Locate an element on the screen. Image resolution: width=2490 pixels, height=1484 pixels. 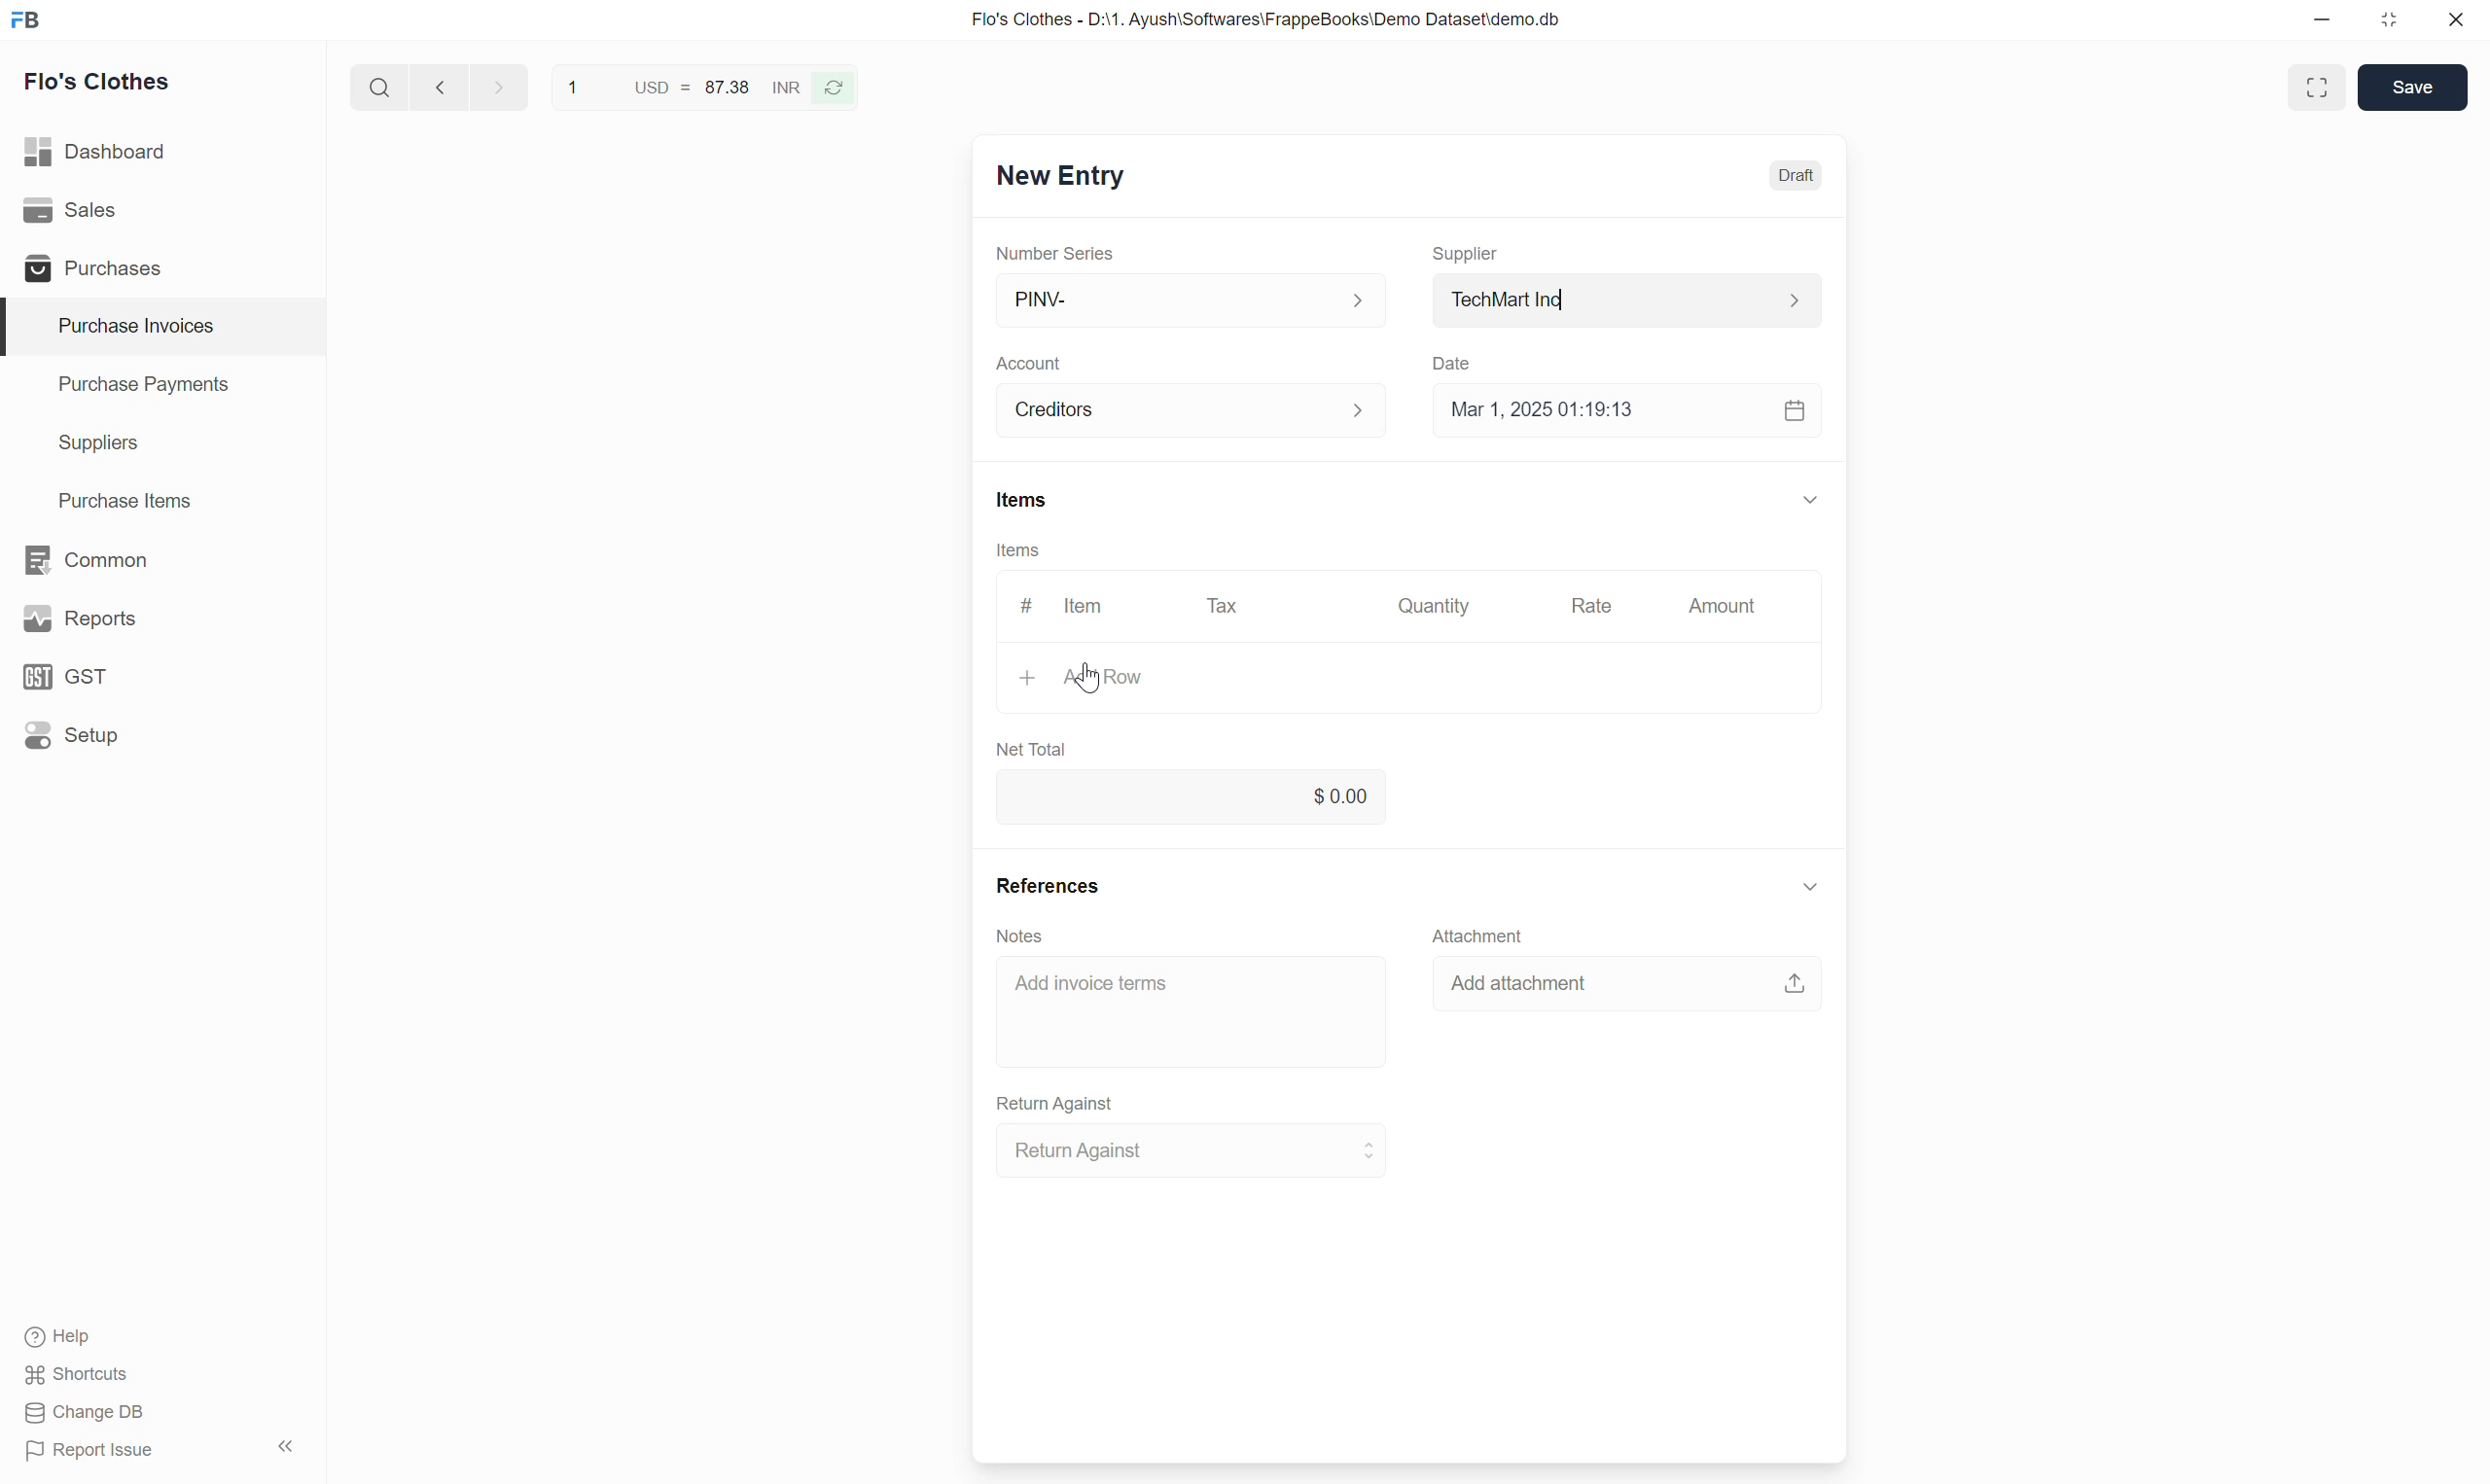
PINV- is located at coordinates (1184, 300).